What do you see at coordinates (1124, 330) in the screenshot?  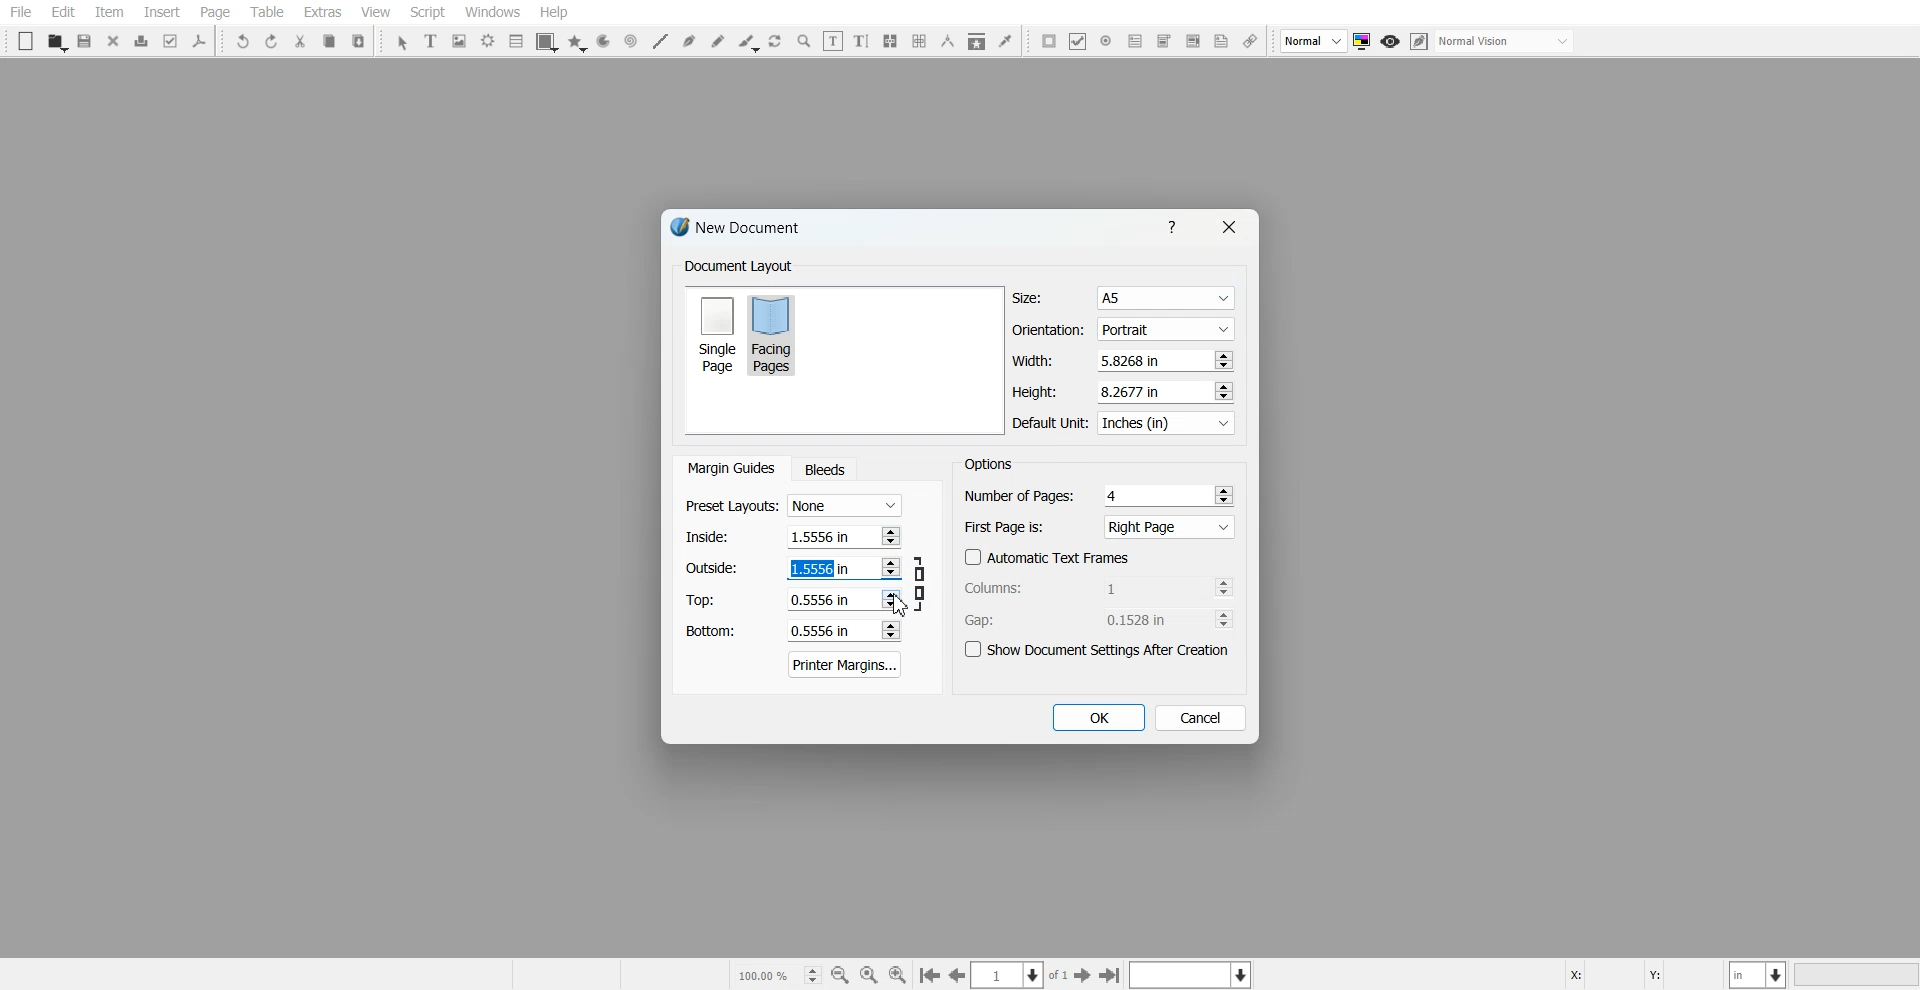 I see `Orientation` at bounding box center [1124, 330].